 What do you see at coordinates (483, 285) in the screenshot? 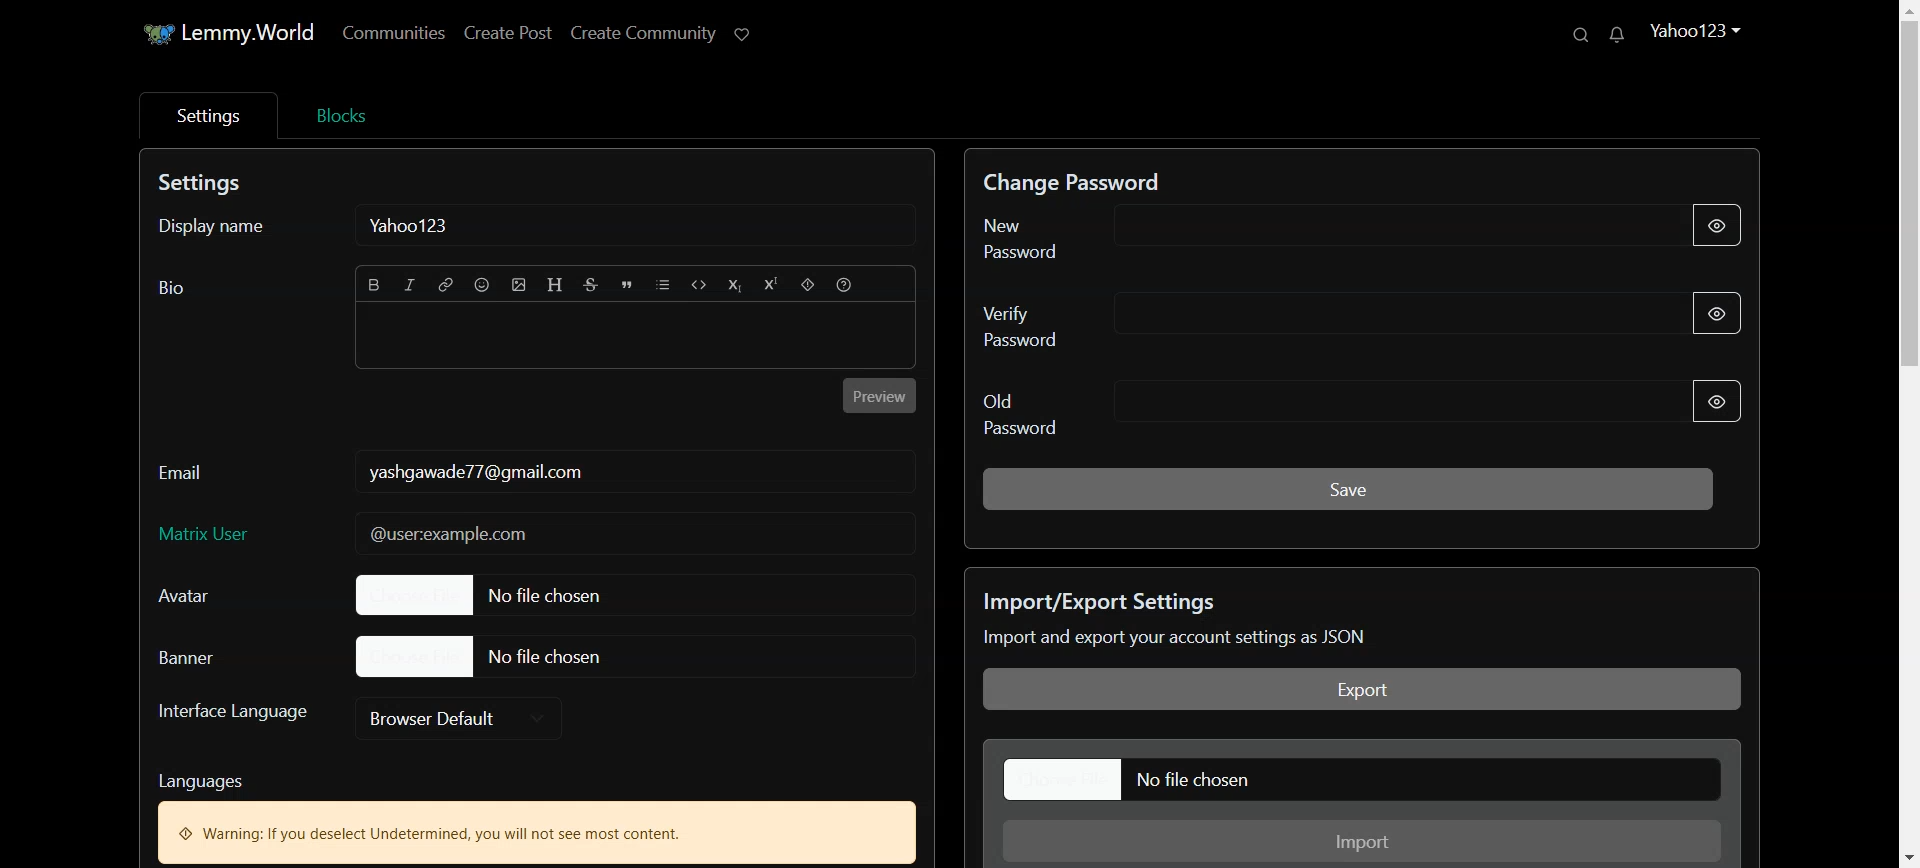
I see `Emoji` at bounding box center [483, 285].